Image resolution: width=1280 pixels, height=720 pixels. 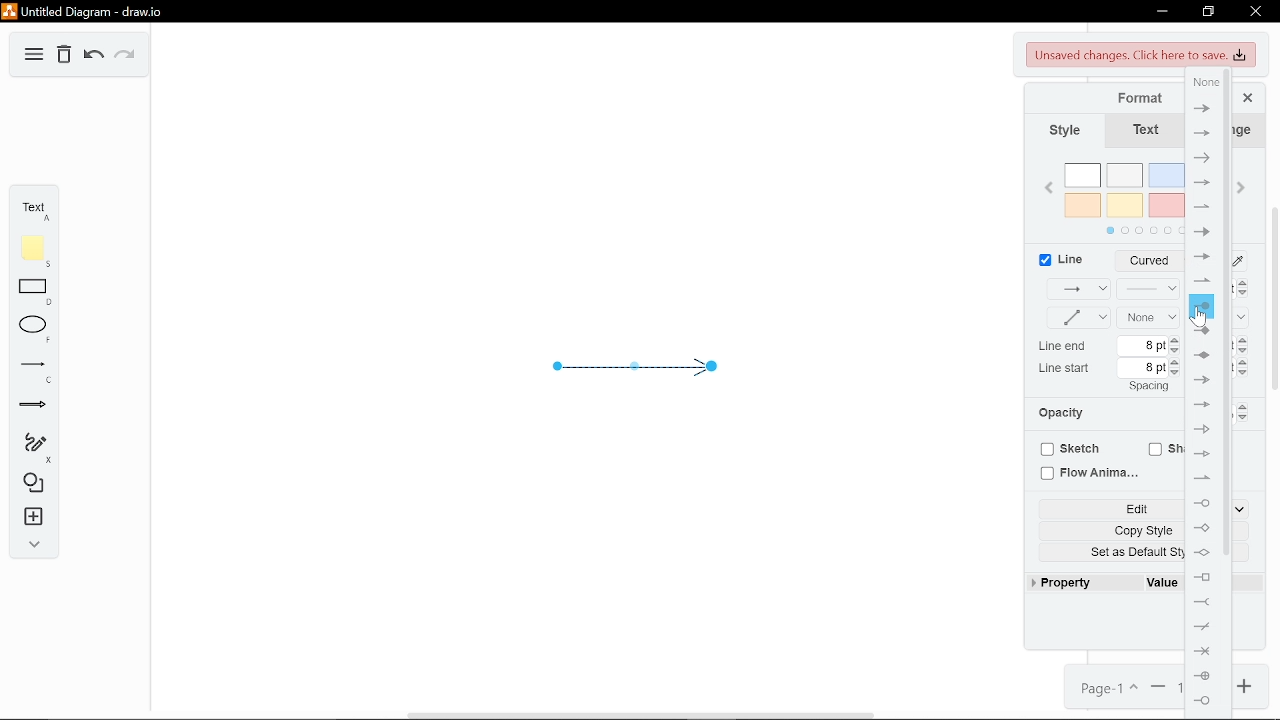 I want to click on Format, so click(x=1104, y=98).